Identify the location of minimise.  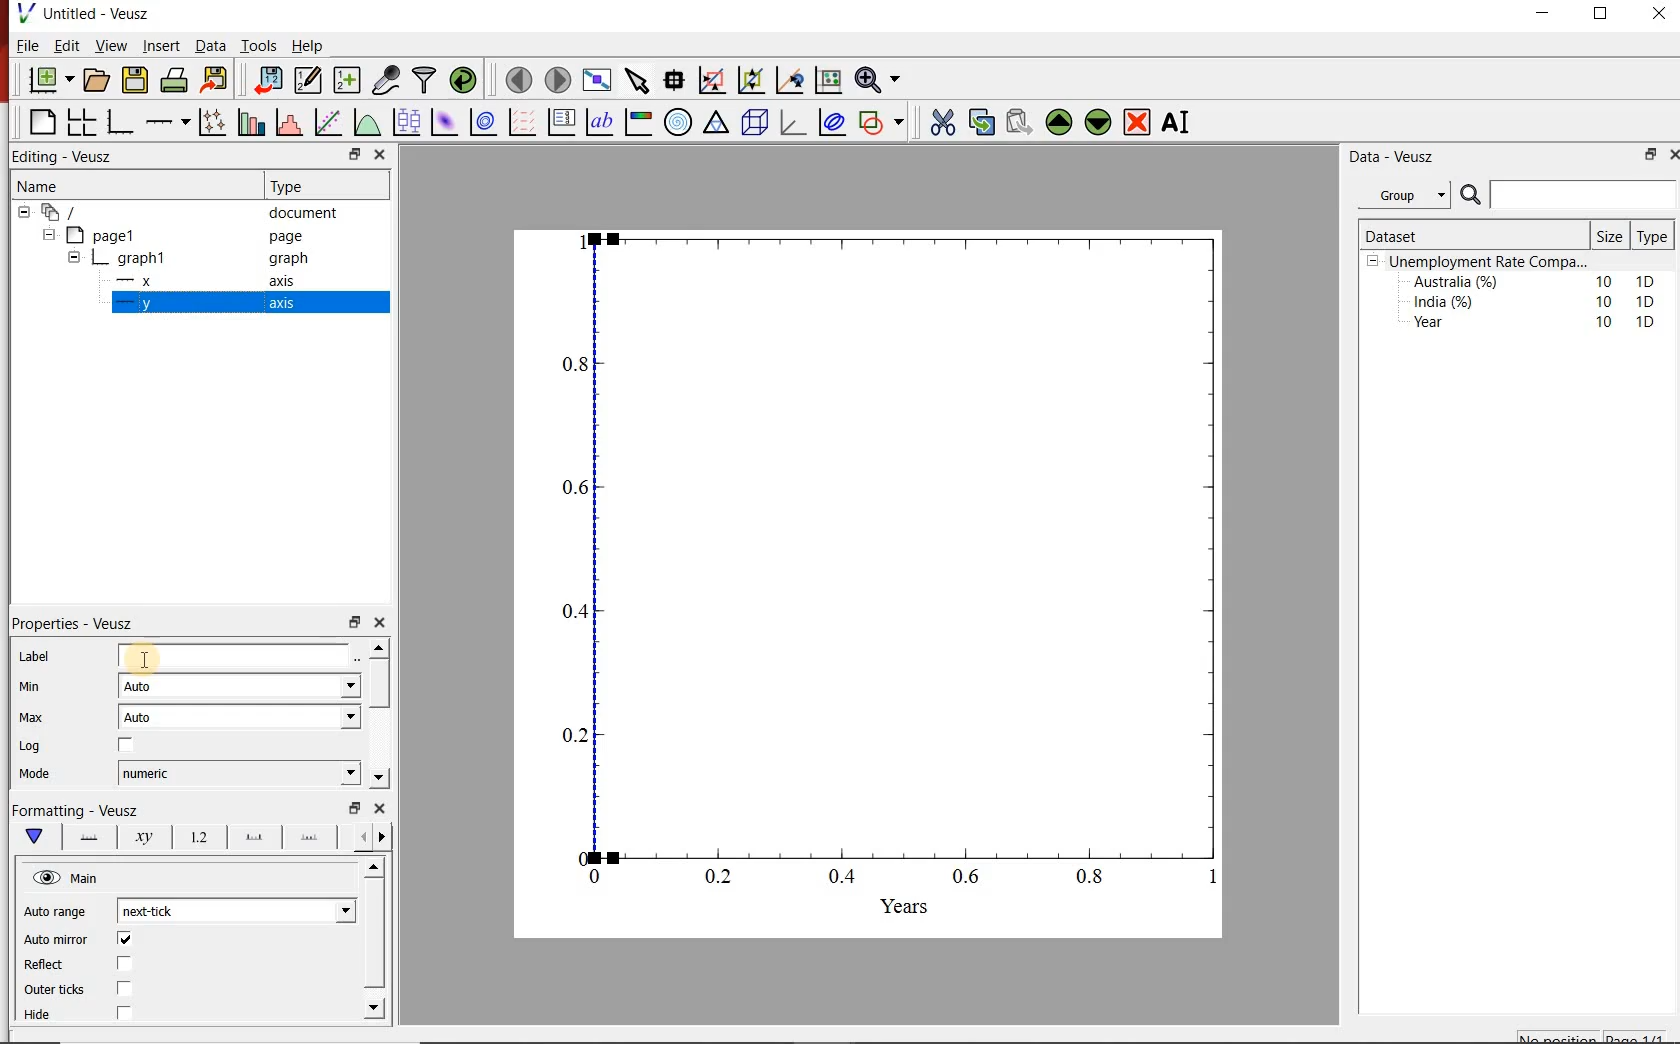
(1548, 18).